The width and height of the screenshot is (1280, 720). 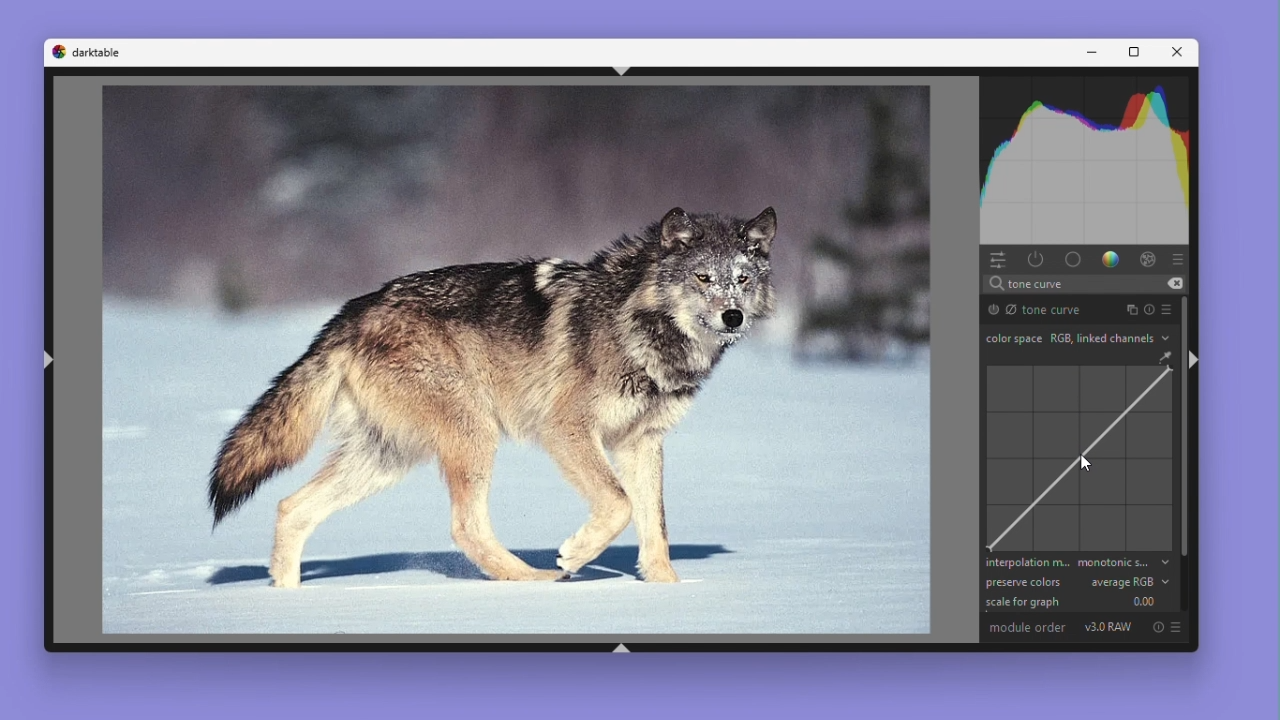 I want to click on show only active modules, so click(x=1035, y=260).